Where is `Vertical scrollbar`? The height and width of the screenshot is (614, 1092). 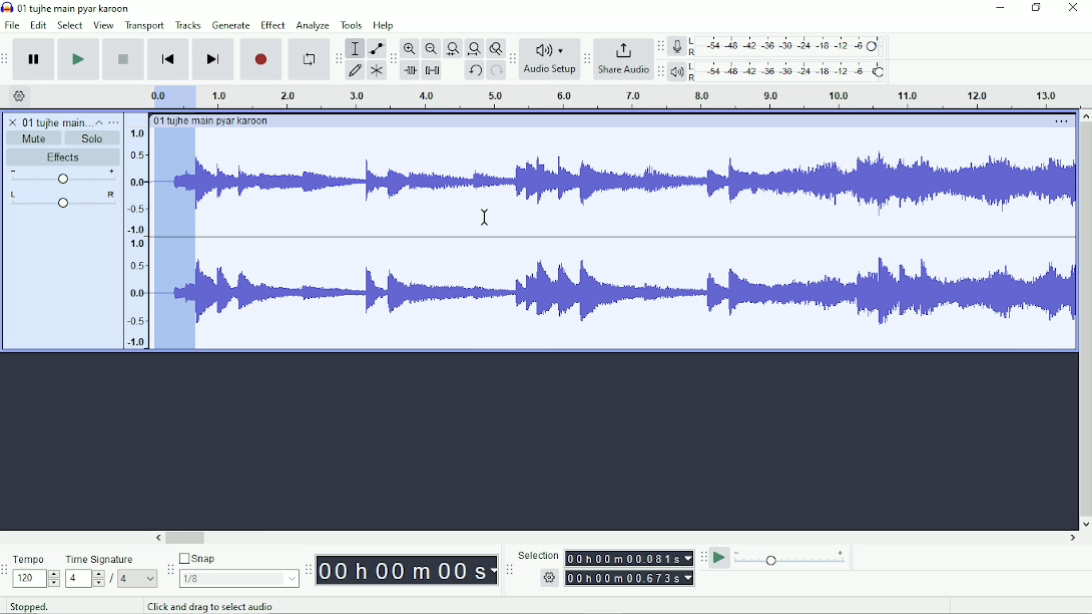 Vertical scrollbar is located at coordinates (1084, 320).